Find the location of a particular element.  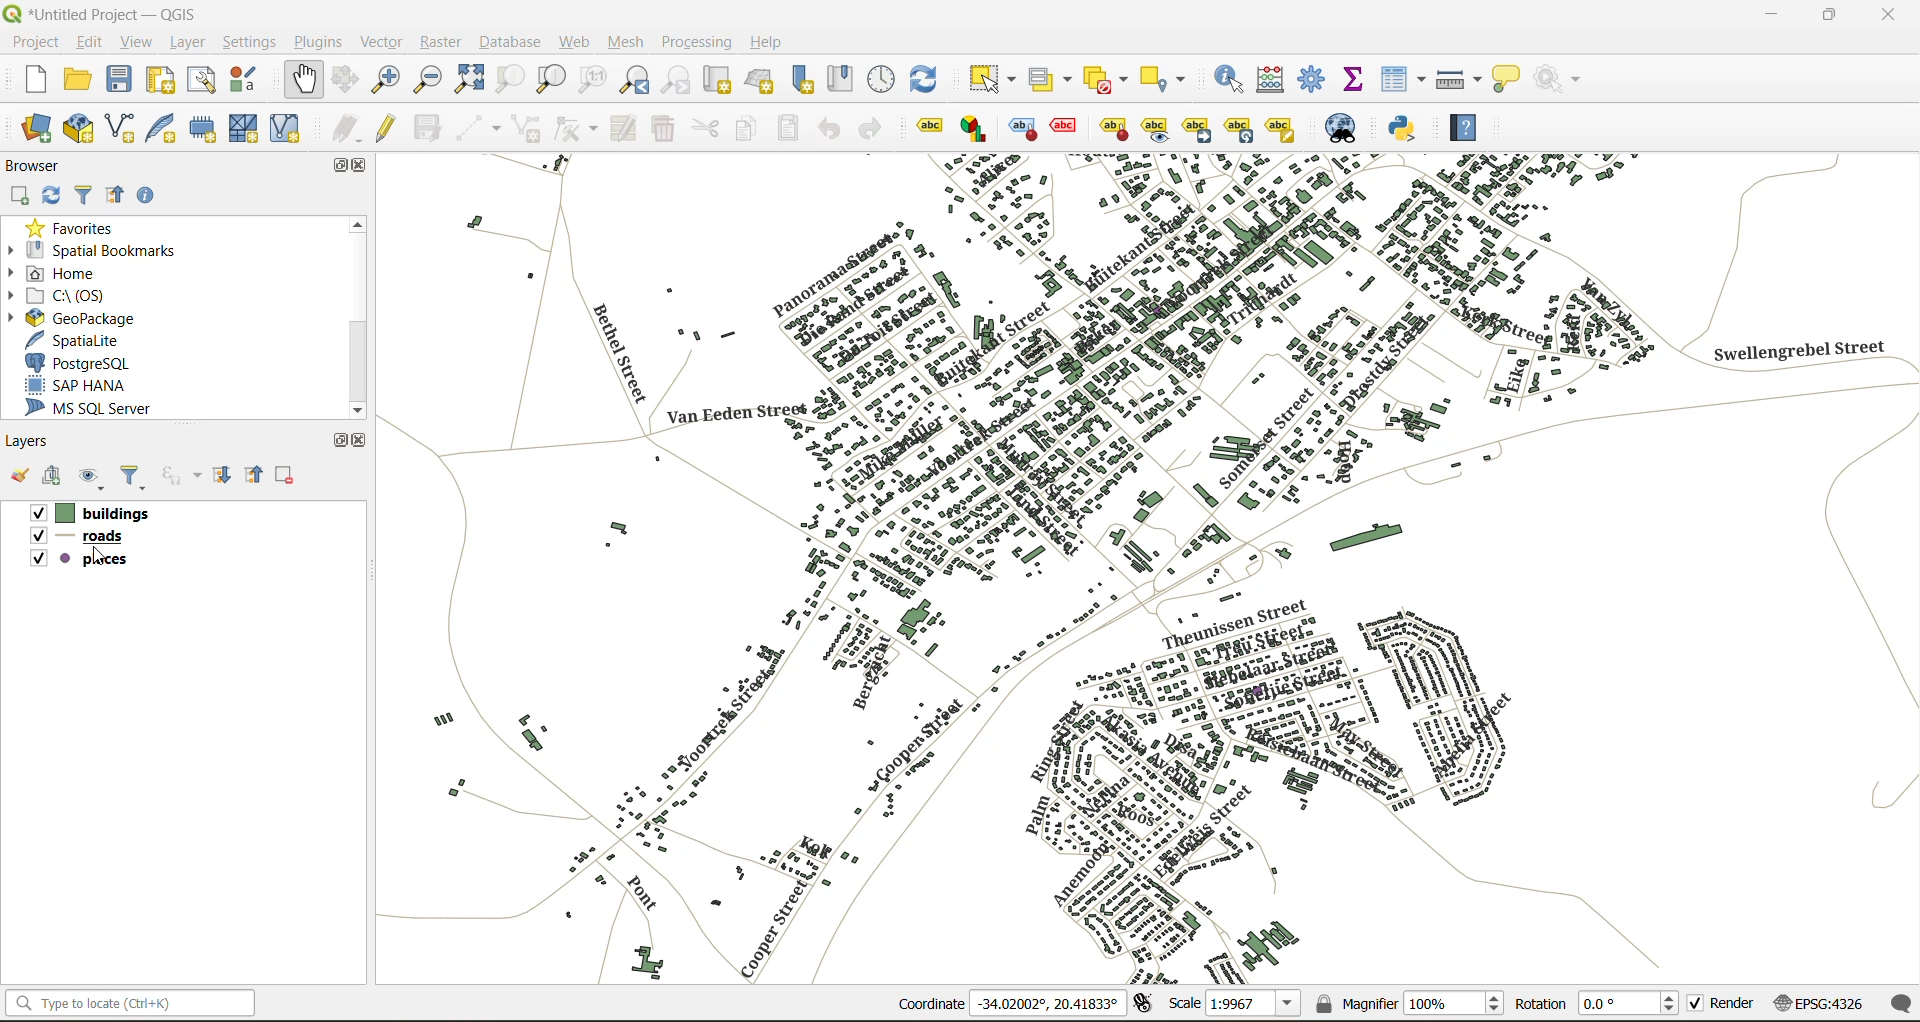

new spatialite layer is located at coordinates (167, 131).